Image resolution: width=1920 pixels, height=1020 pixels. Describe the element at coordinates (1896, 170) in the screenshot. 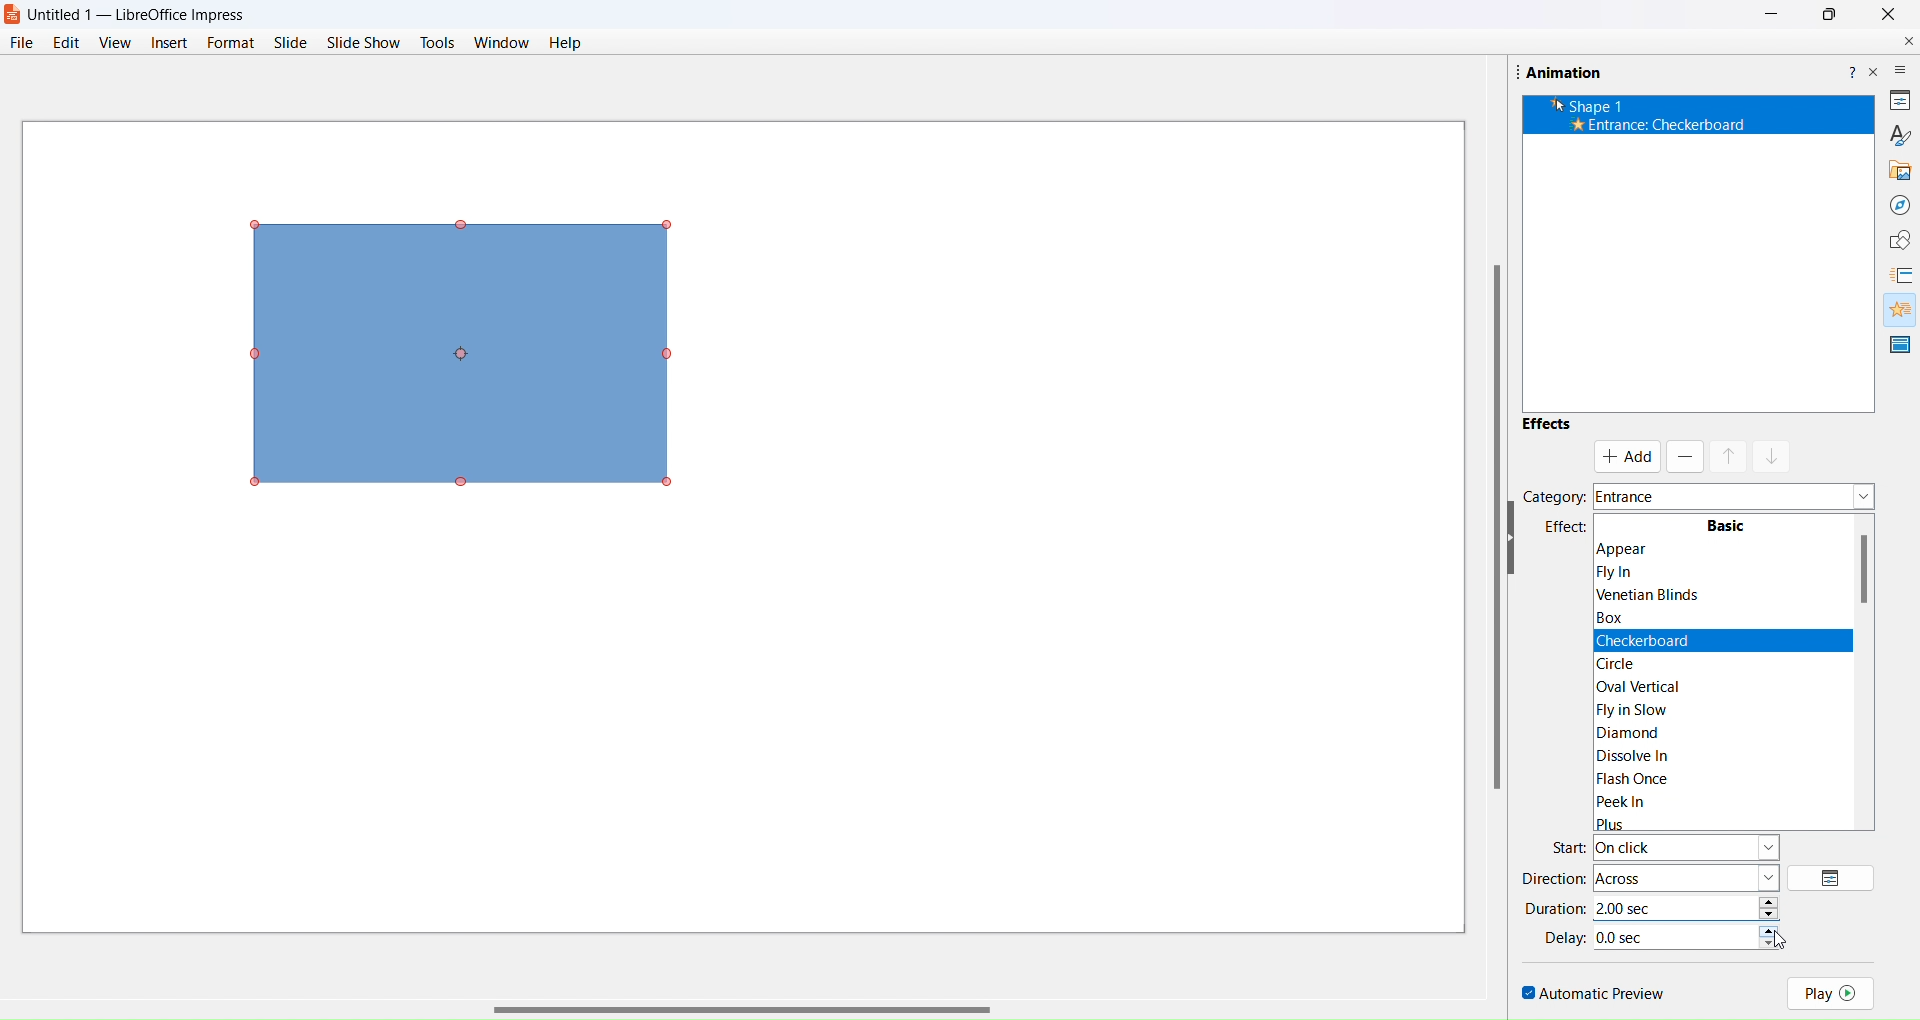

I see `gallery` at that location.